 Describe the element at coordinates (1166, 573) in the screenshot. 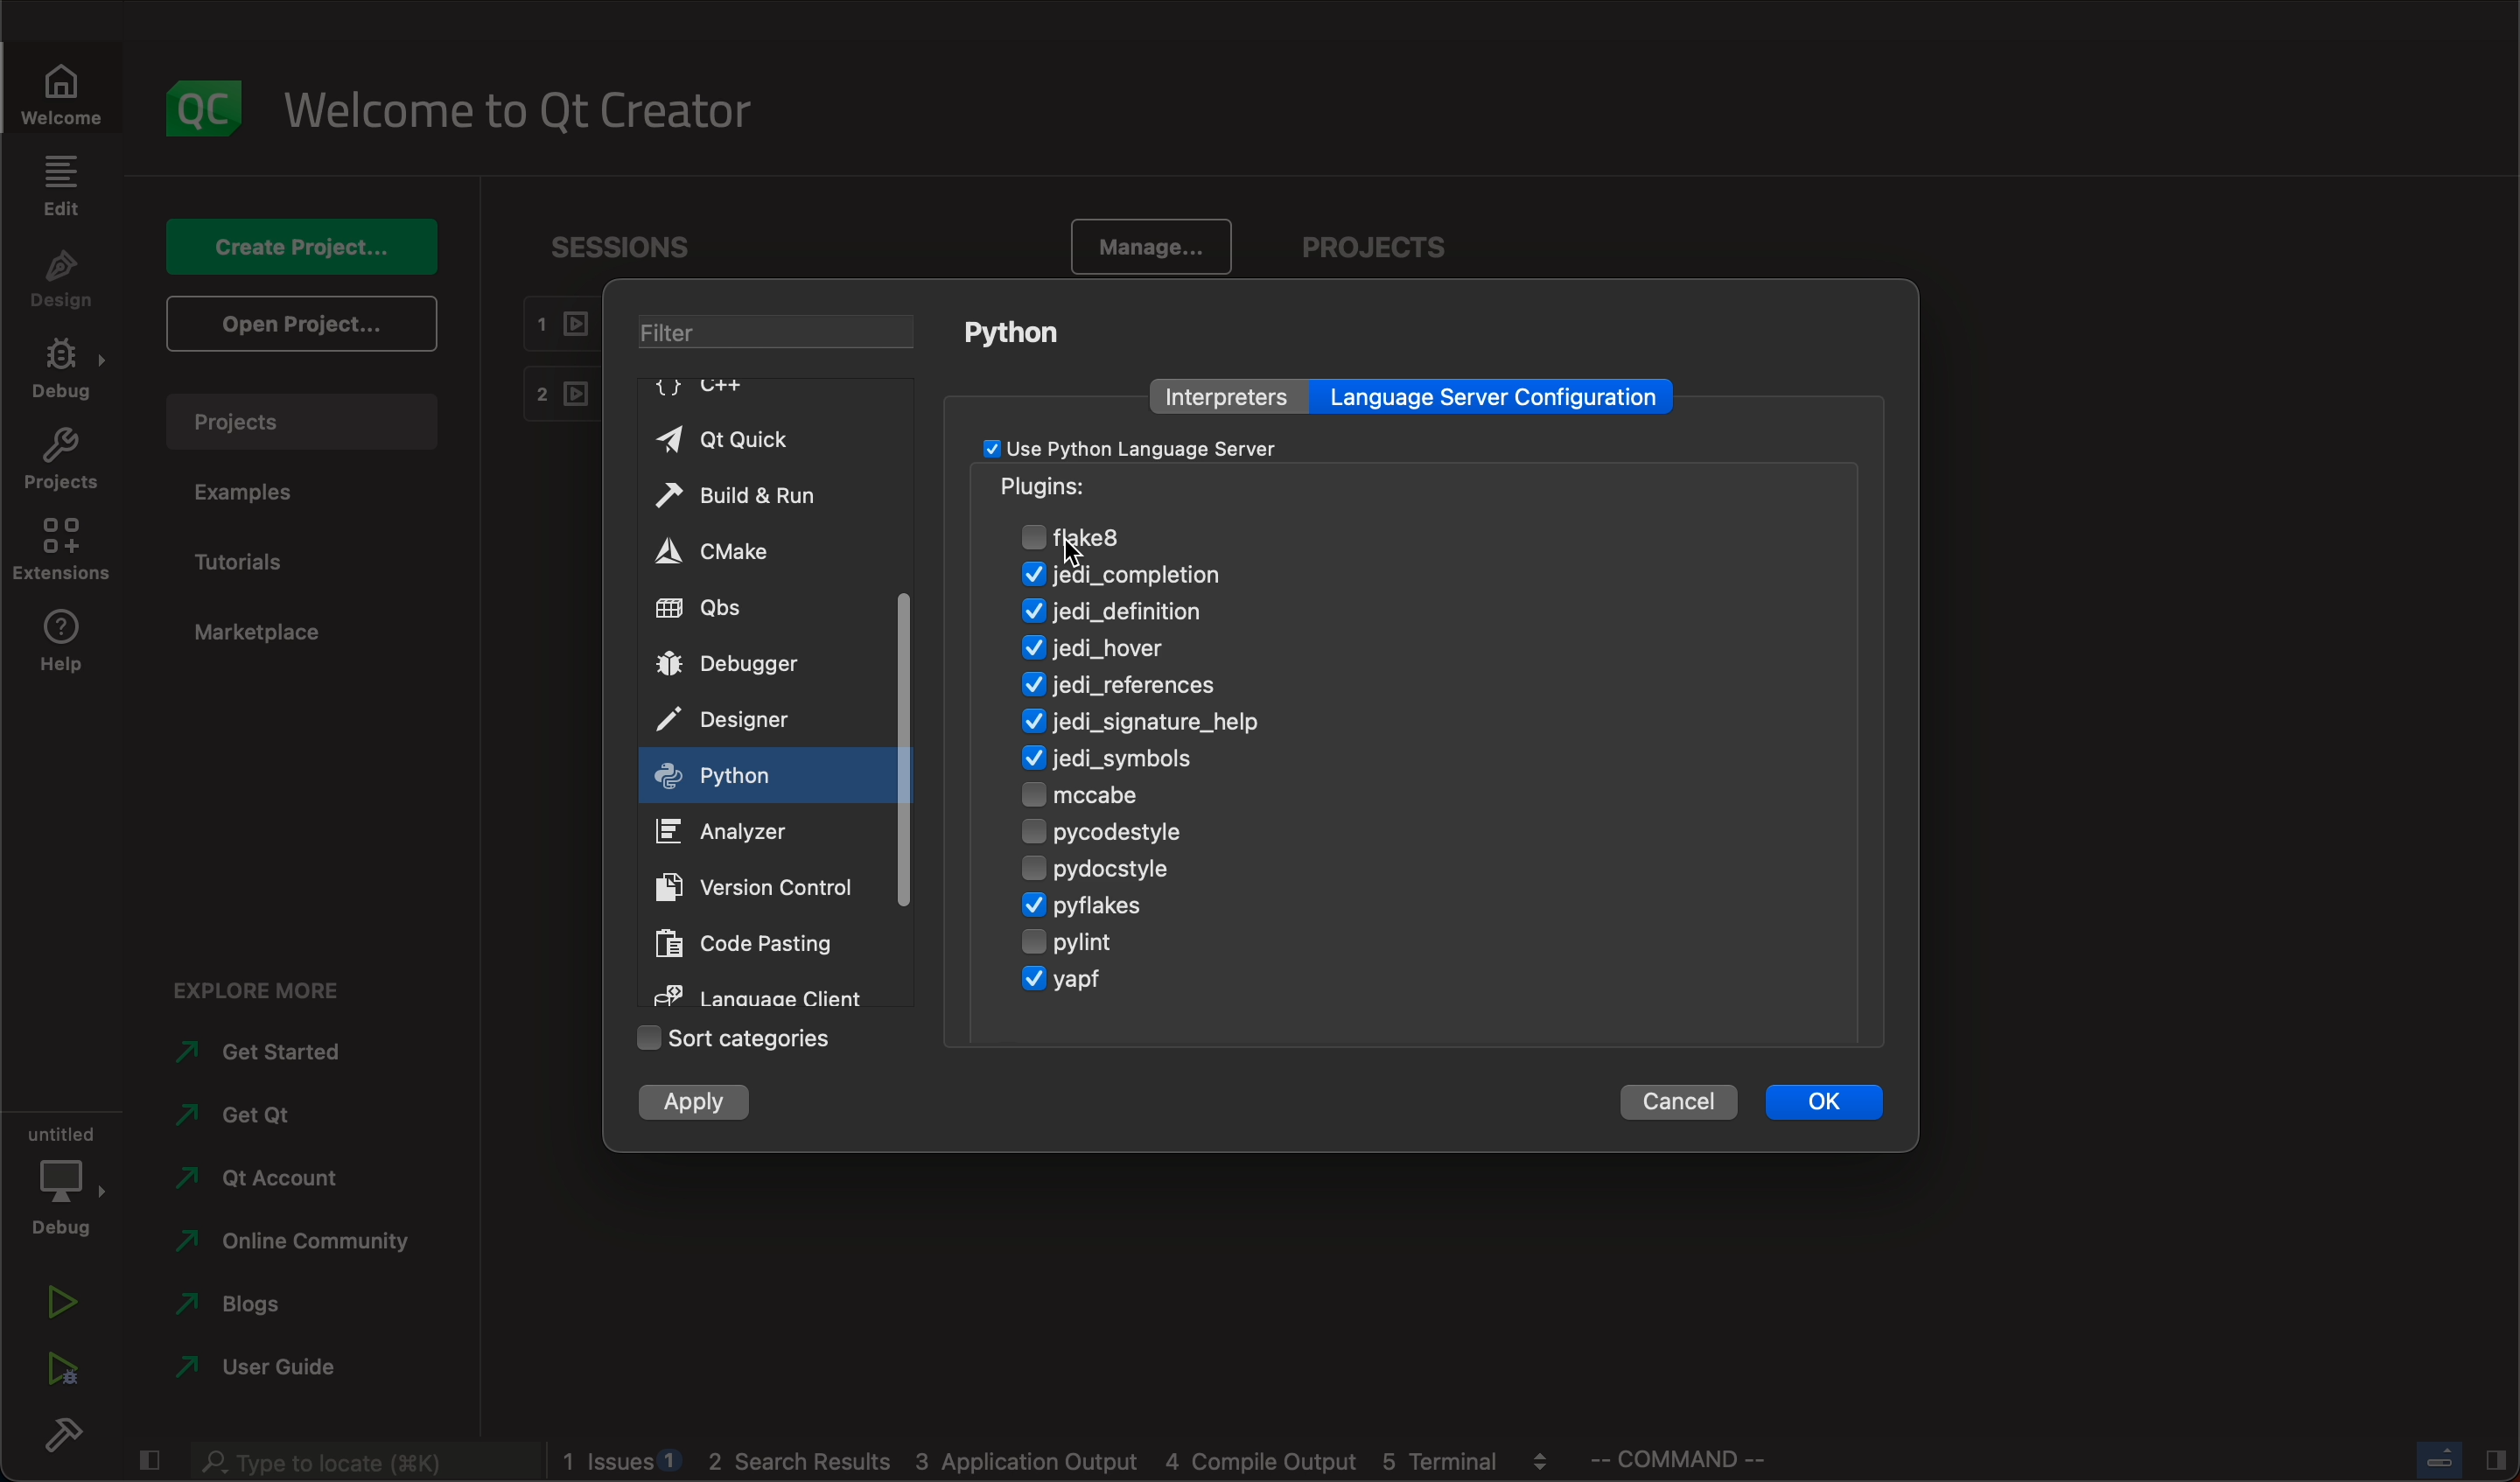

I see `jedi` at that location.